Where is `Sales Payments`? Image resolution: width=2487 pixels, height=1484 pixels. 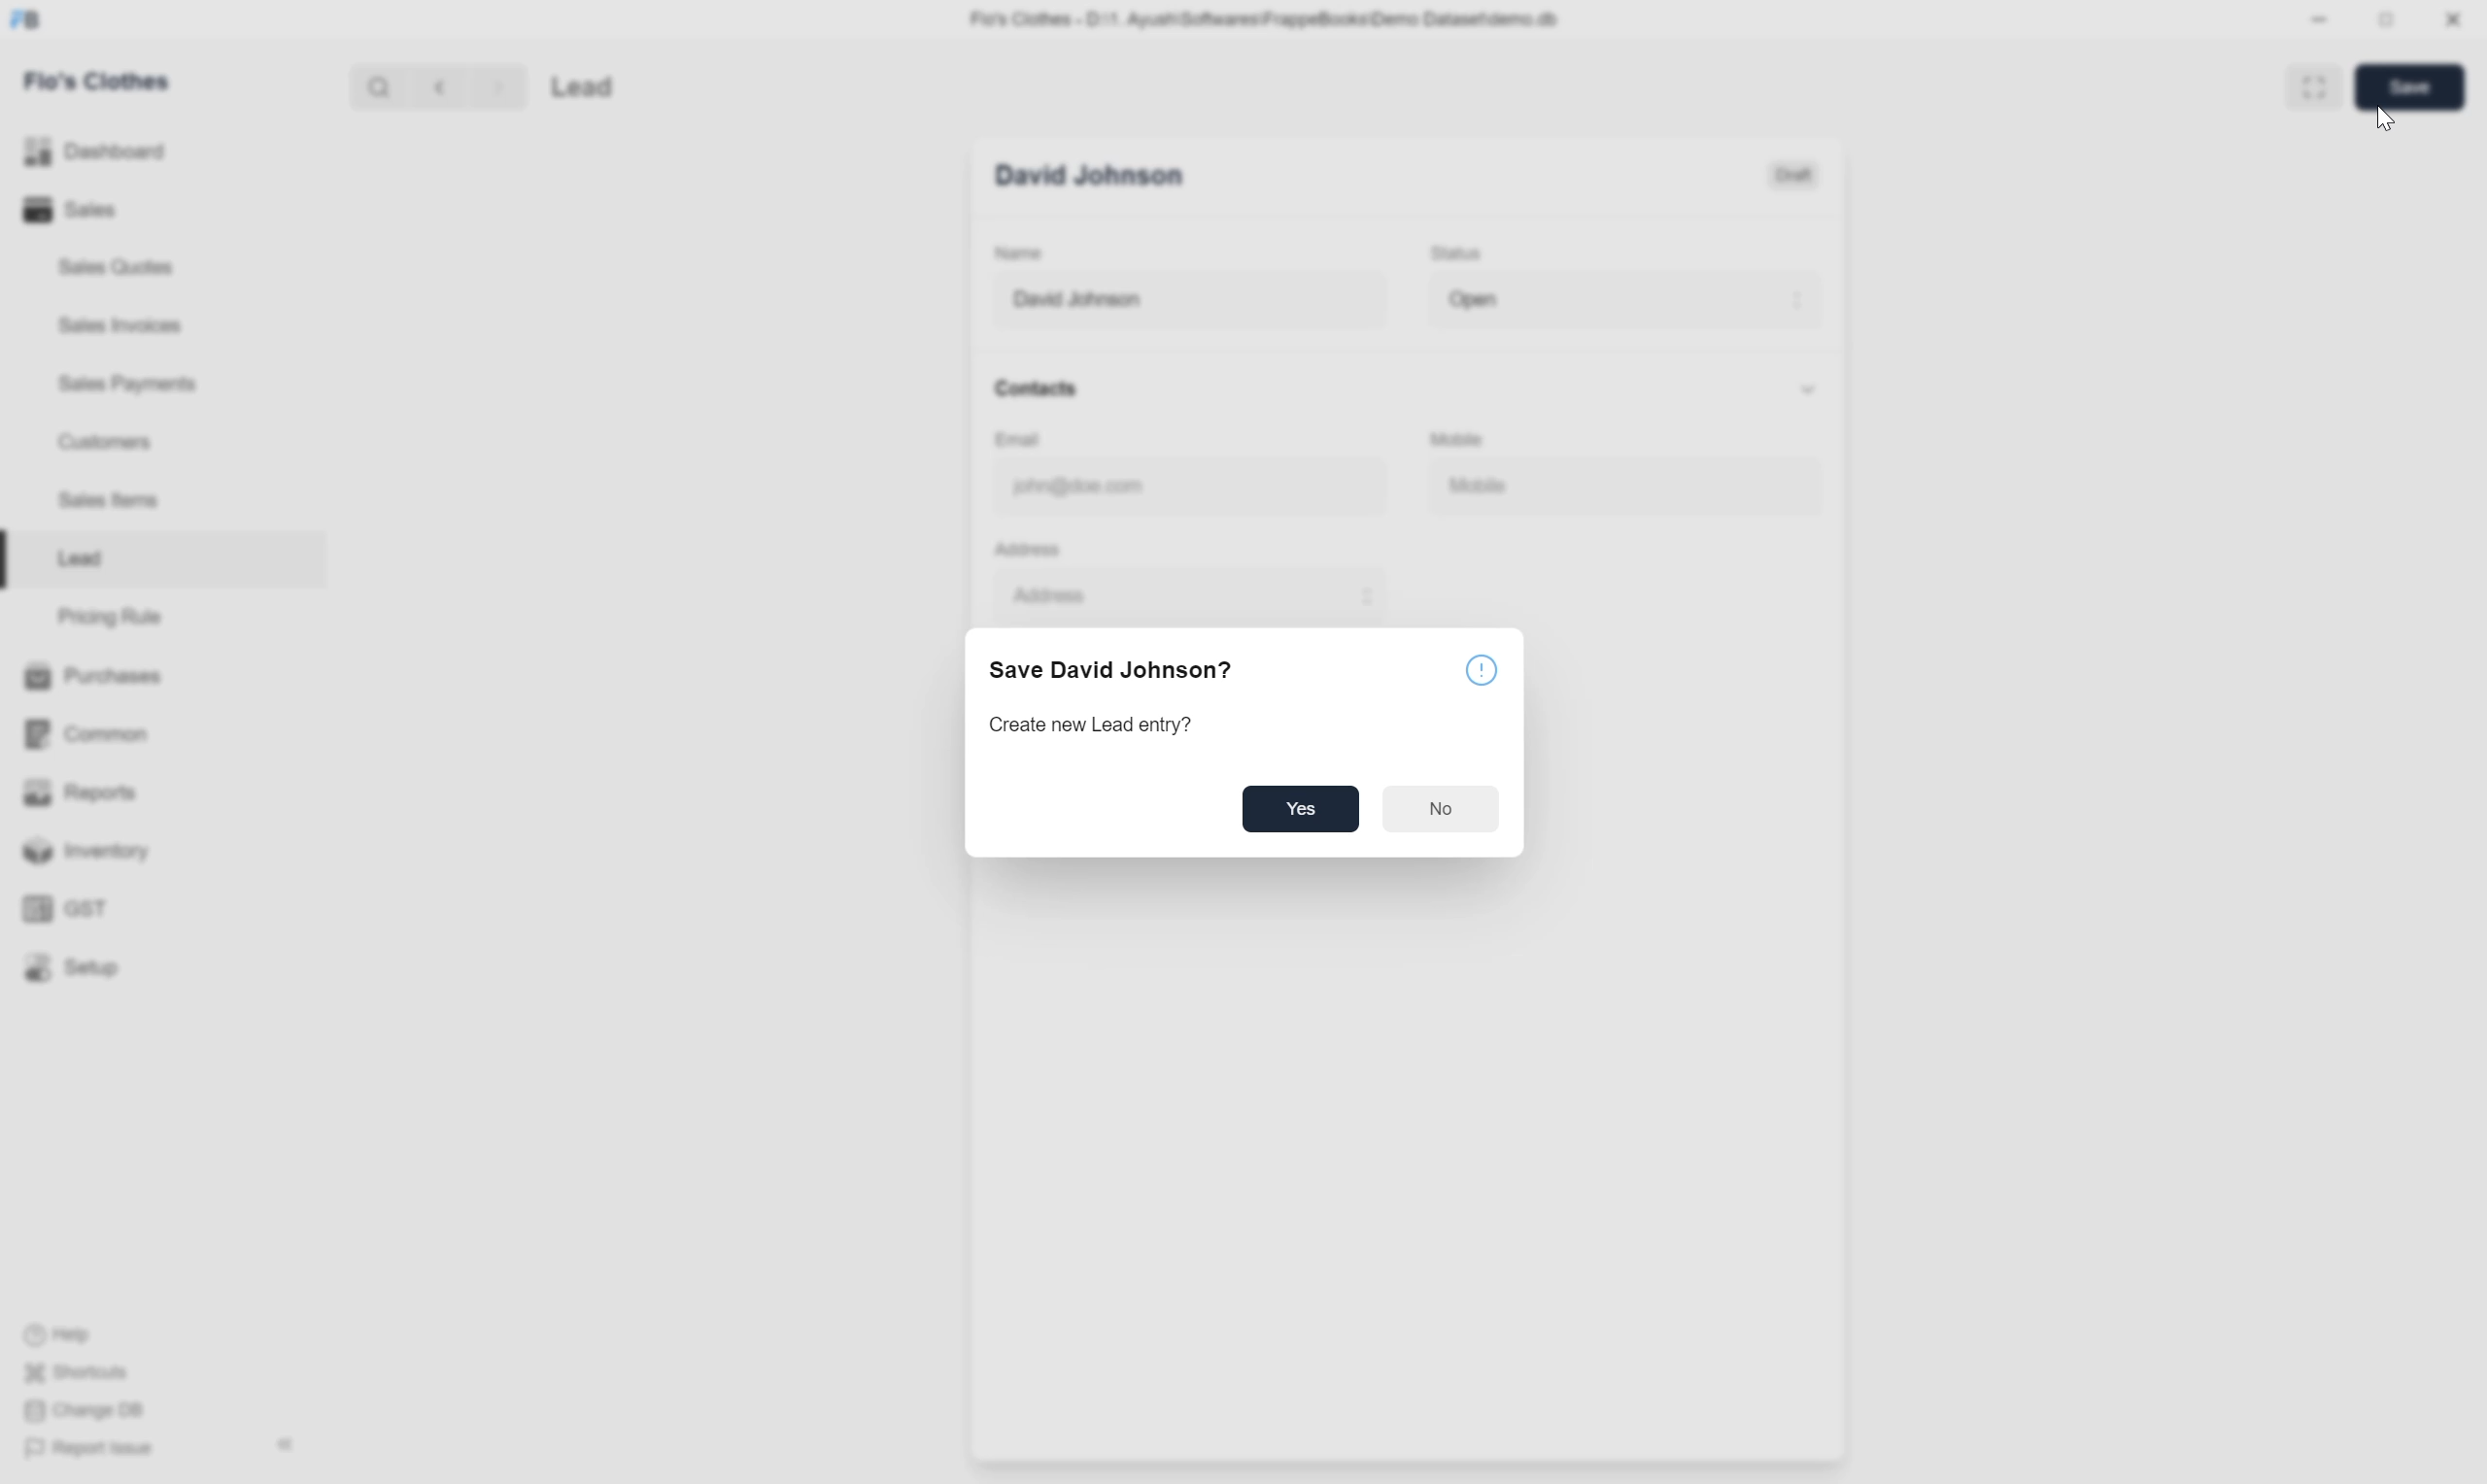 Sales Payments is located at coordinates (131, 386).